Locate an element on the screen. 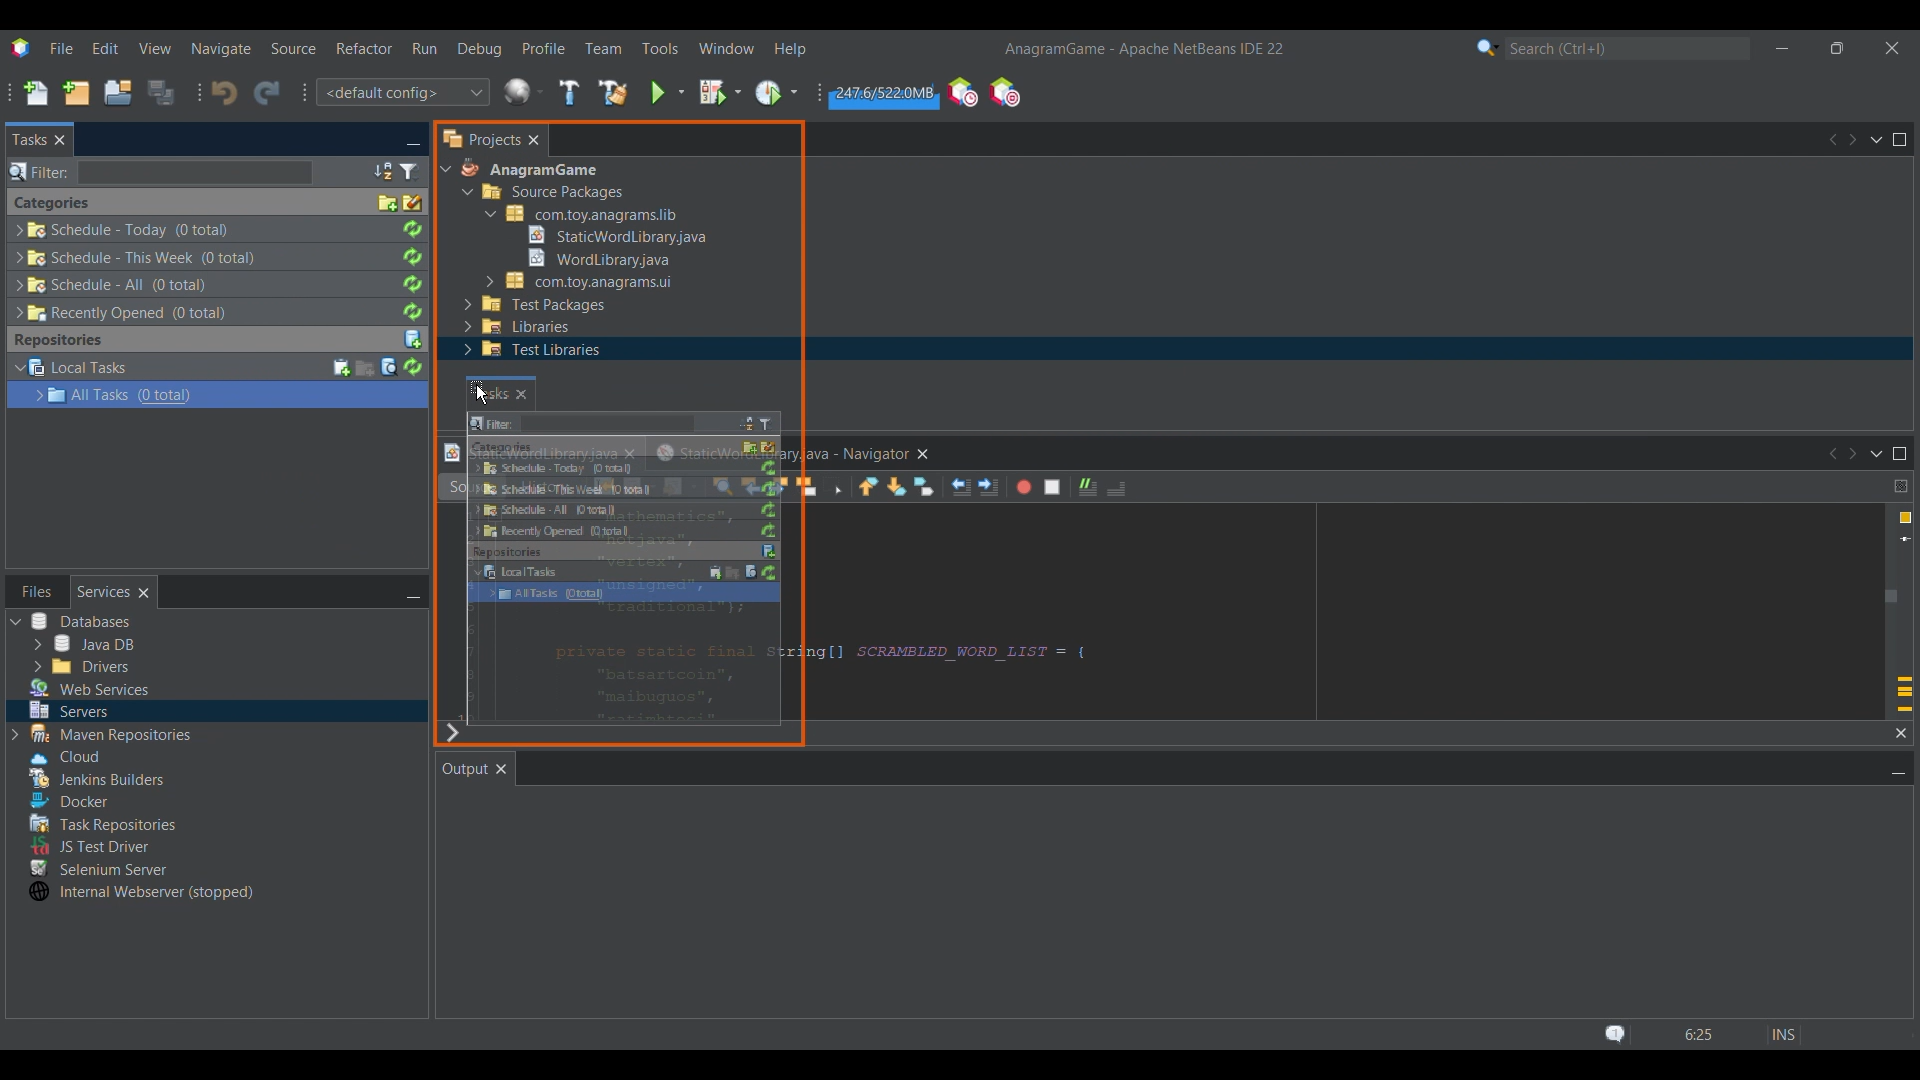 This screenshot has height=1080, width=1920. Create new query is located at coordinates (365, 368).